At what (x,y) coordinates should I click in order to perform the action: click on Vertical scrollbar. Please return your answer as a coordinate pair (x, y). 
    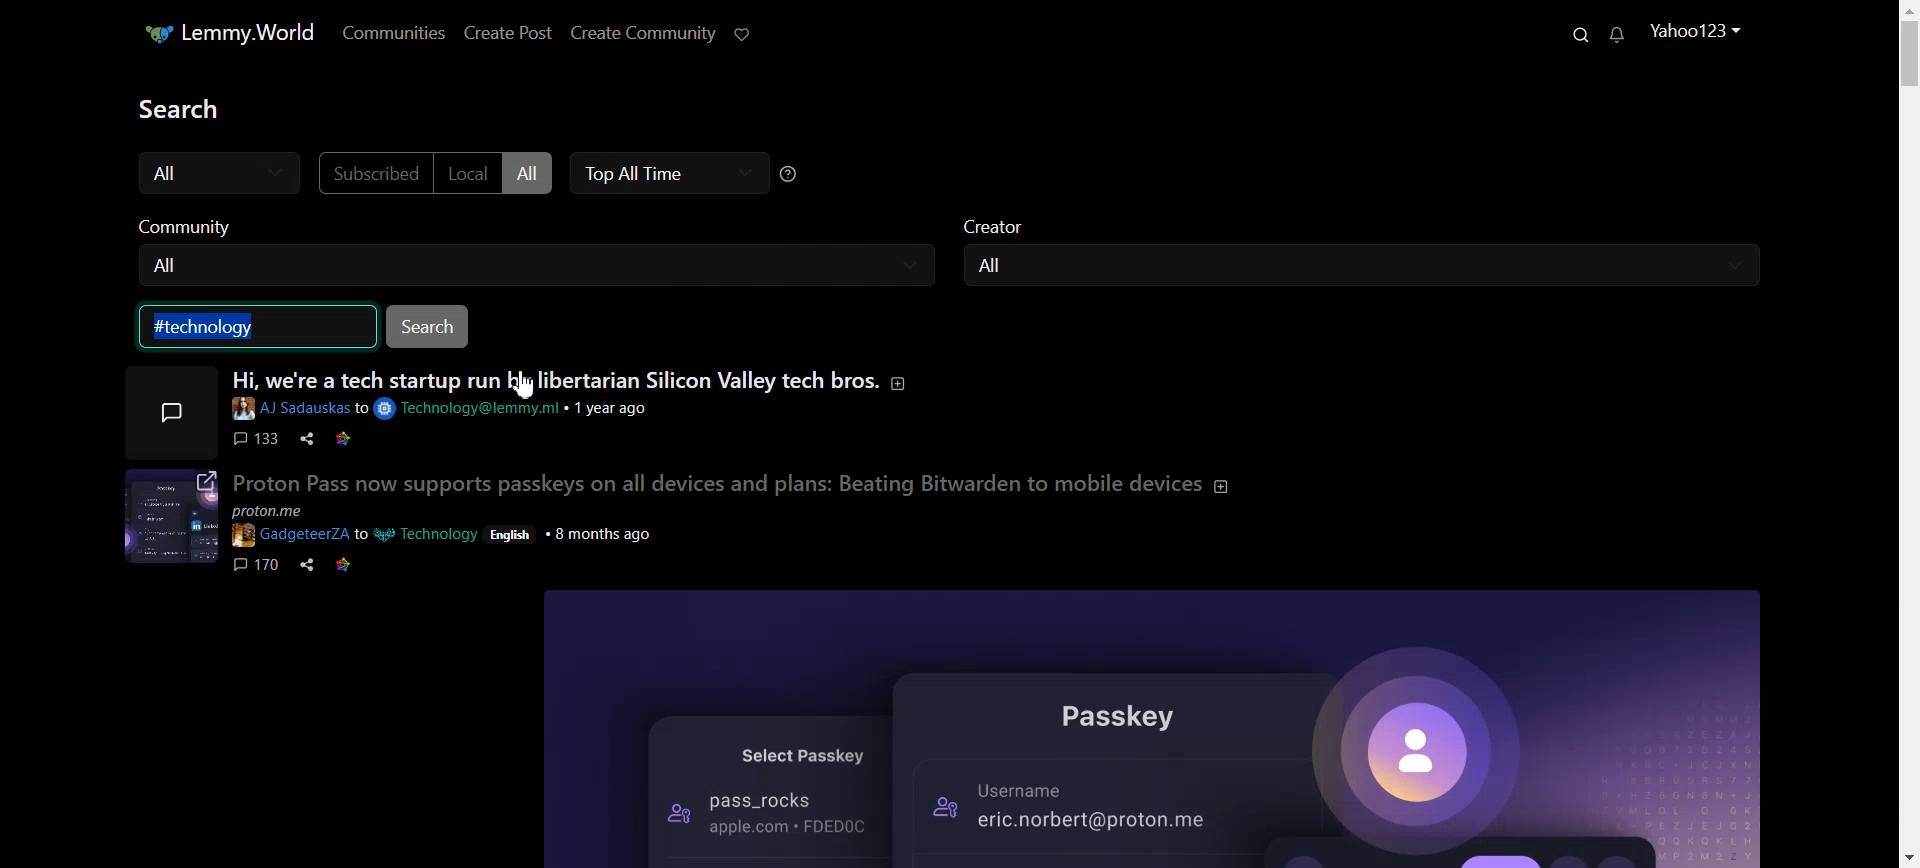
    Looking at the image, I should click on (1908, 434).